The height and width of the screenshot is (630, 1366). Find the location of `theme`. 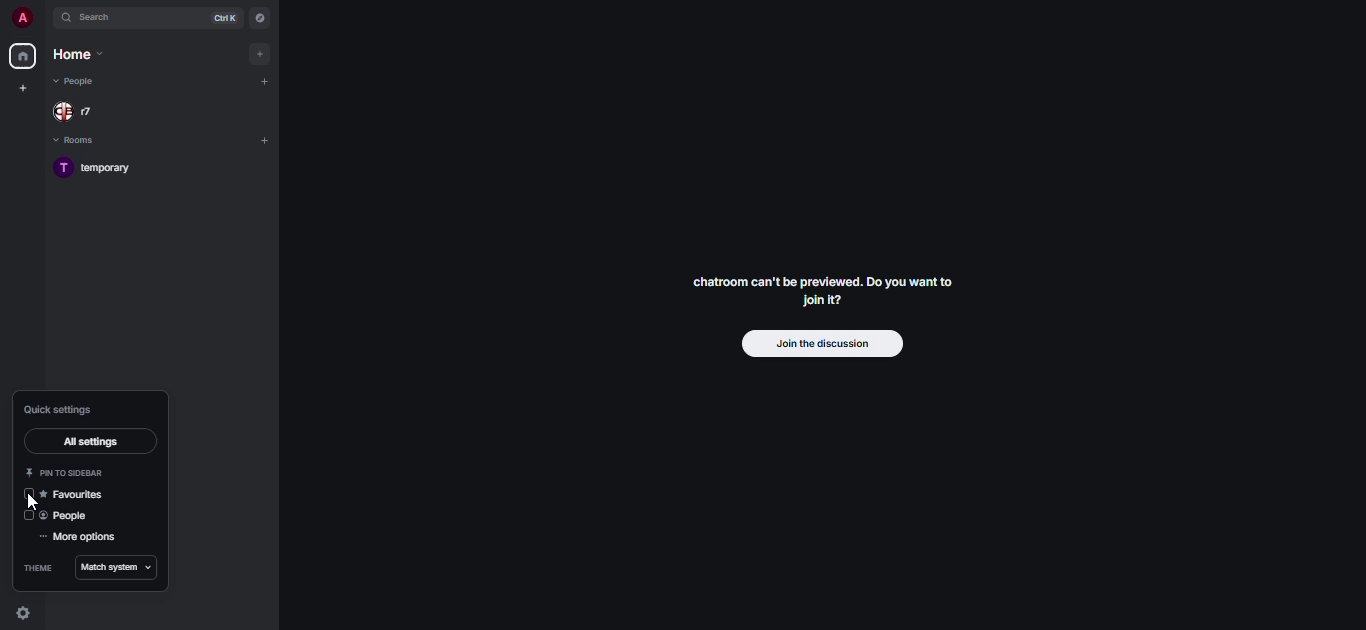

theme is located at coordinates (39, 569).